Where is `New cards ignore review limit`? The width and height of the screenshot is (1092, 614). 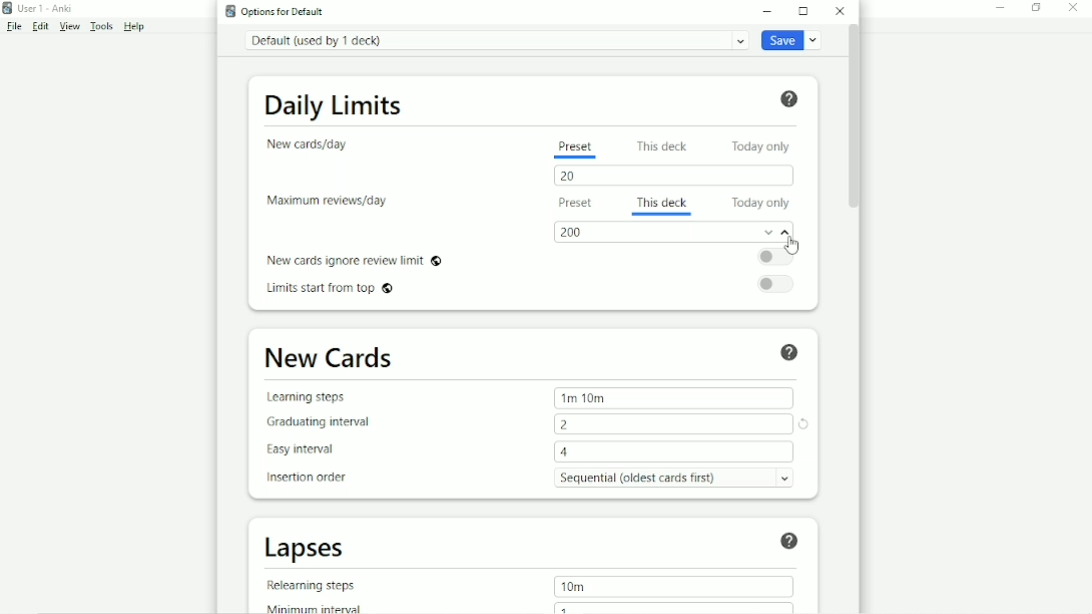 New cards ignore review limit is located at coordinates (354, 259).